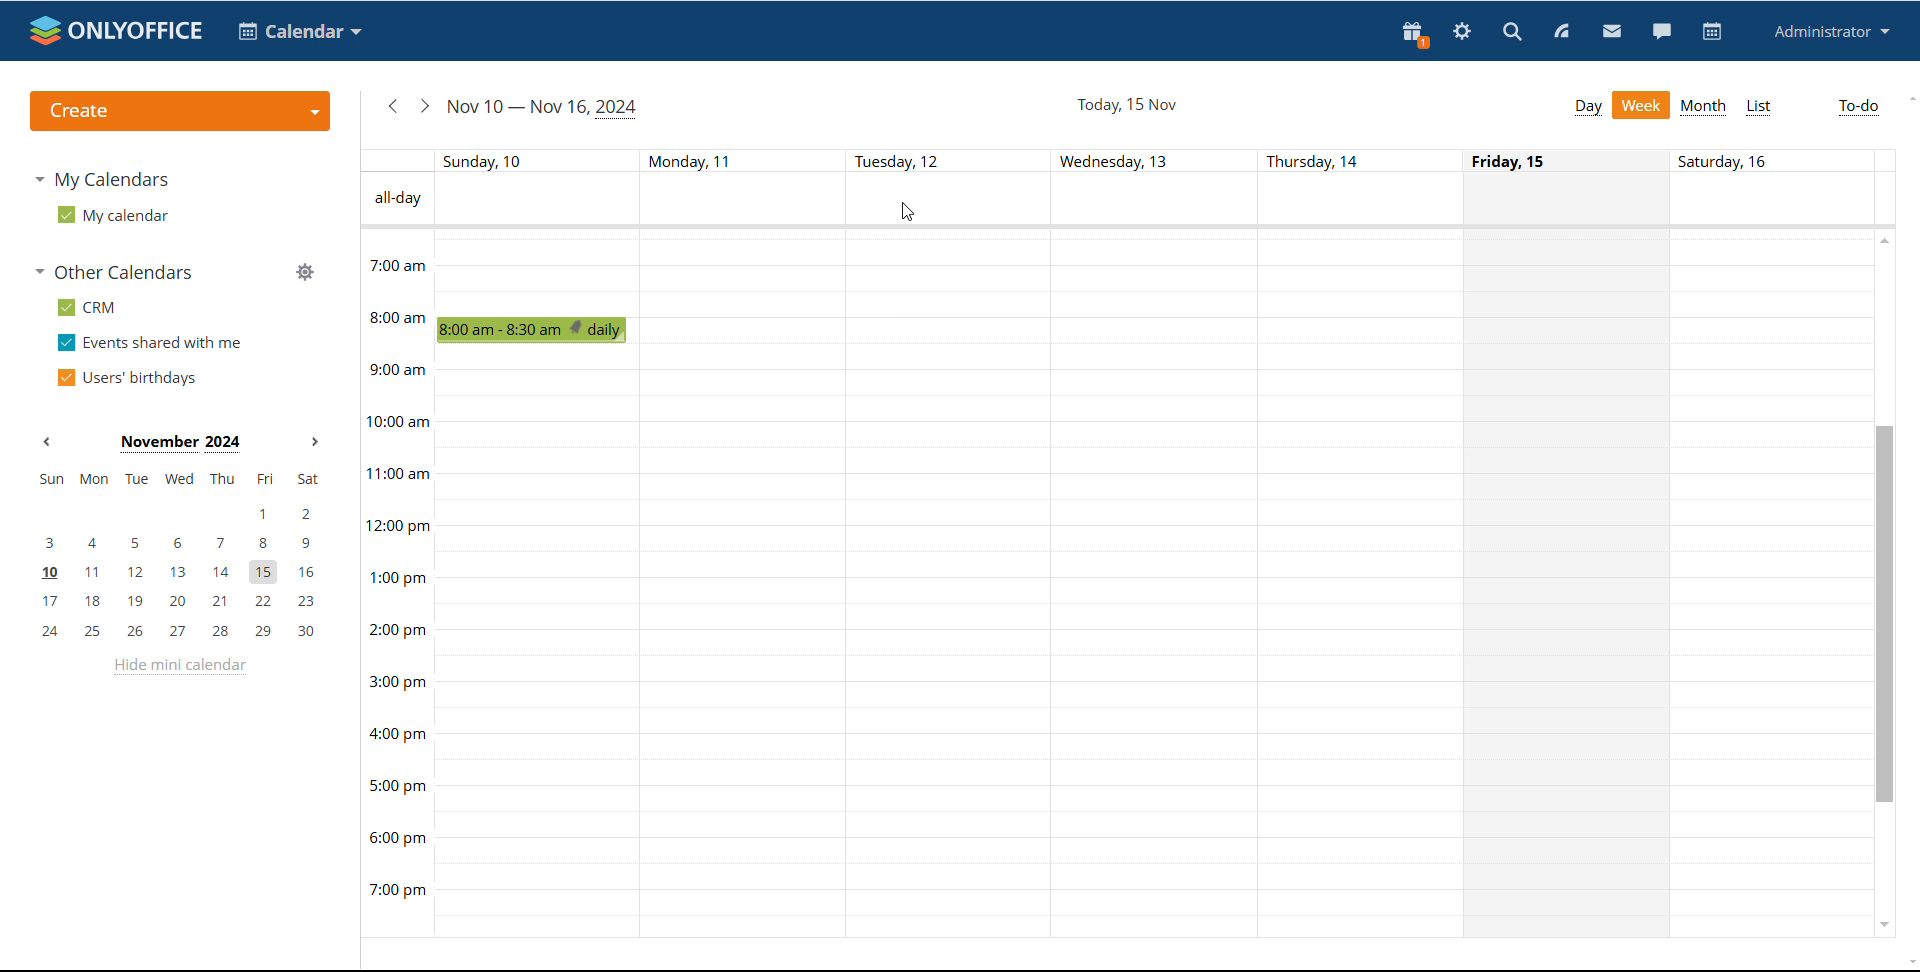  I want to click on other calendars, so click(117, 273).